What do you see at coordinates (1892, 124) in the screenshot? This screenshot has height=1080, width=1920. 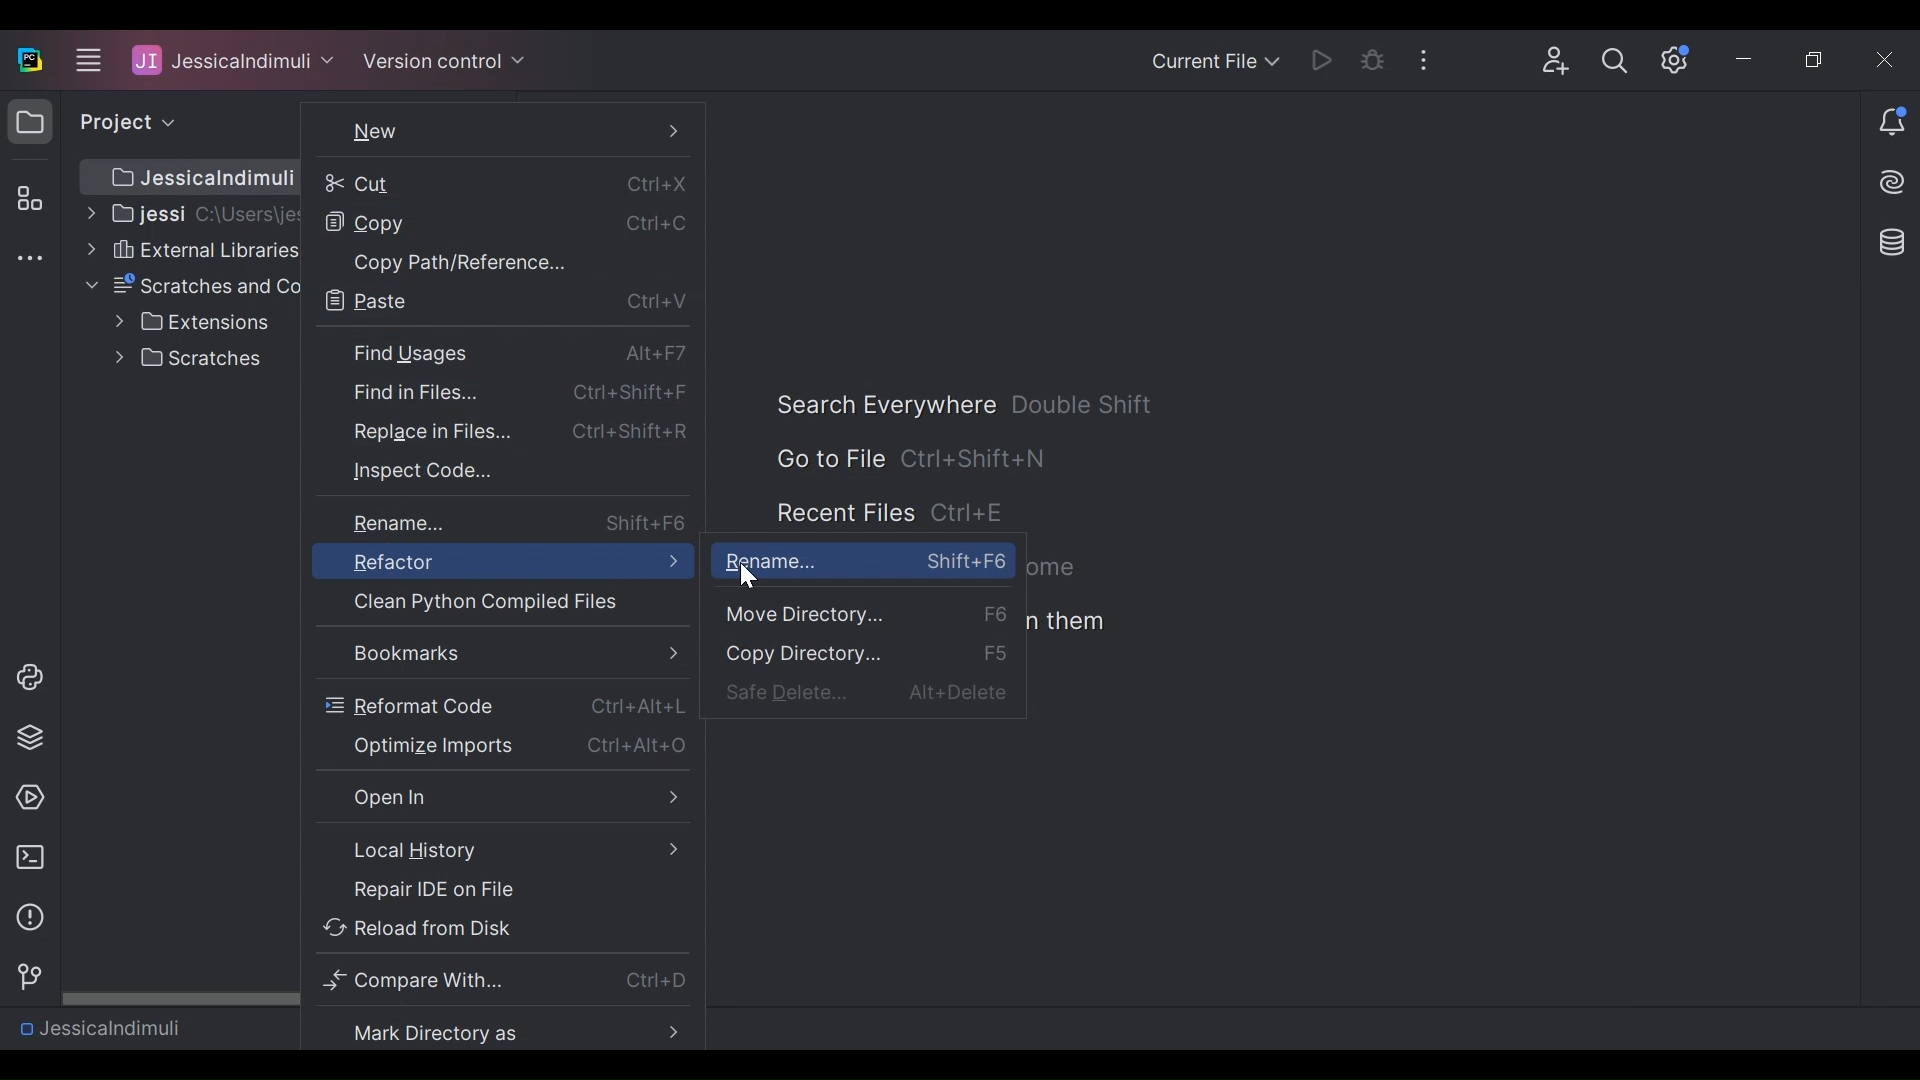 I see `Notification` at bounding box center [1892, 124].